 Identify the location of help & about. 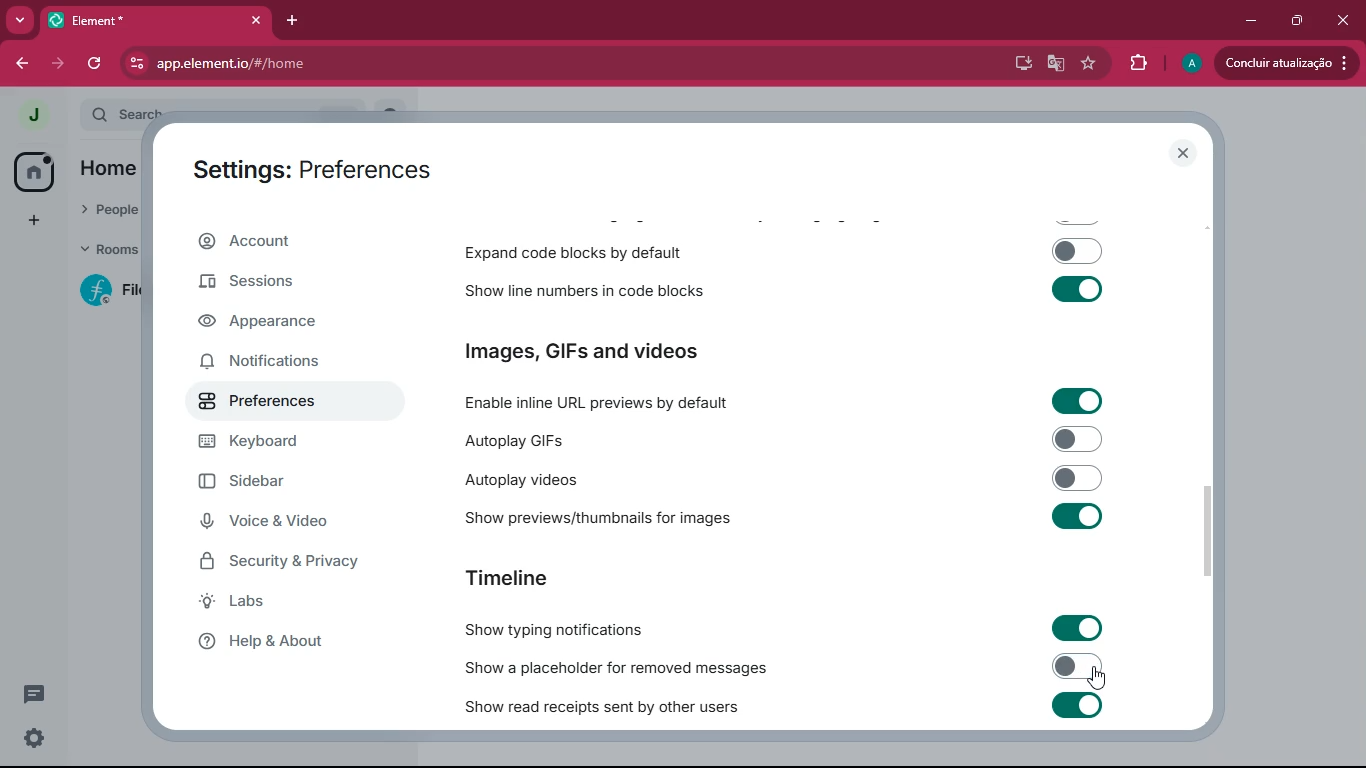
(288, 643).